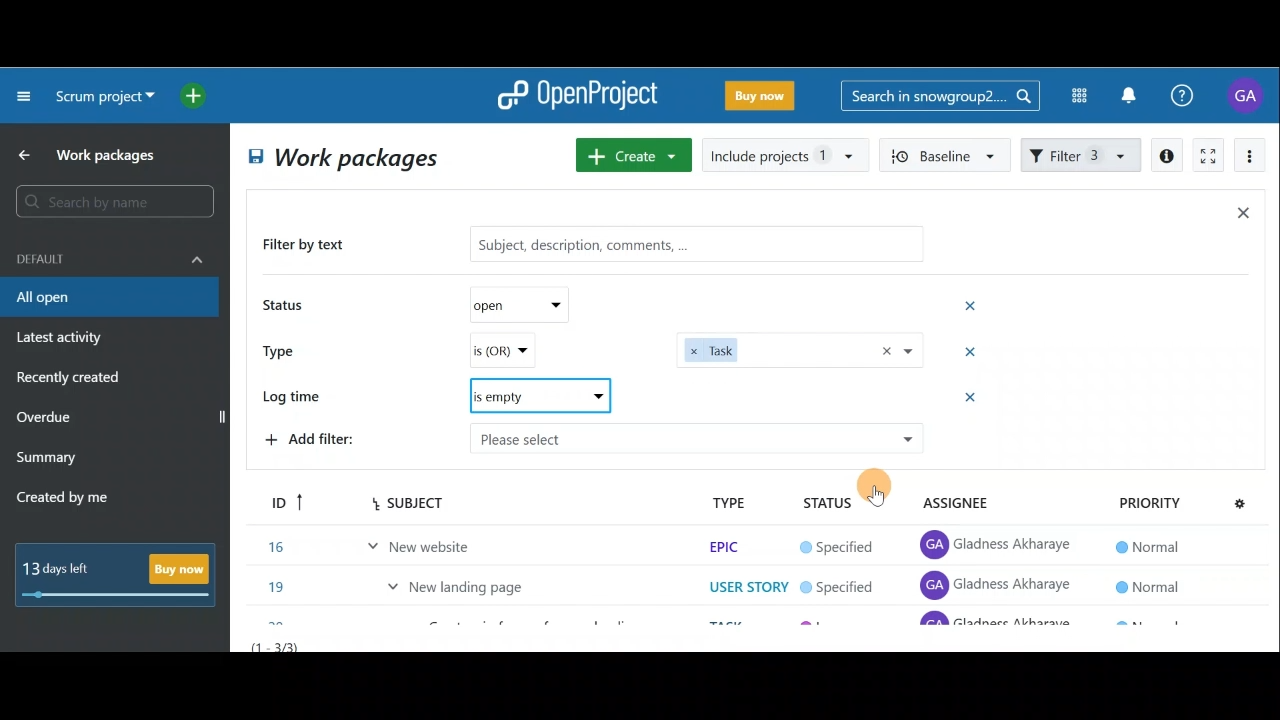 The height and width of the screenshot is (720, 1280). I want to click on Project name, so click(102, 98).